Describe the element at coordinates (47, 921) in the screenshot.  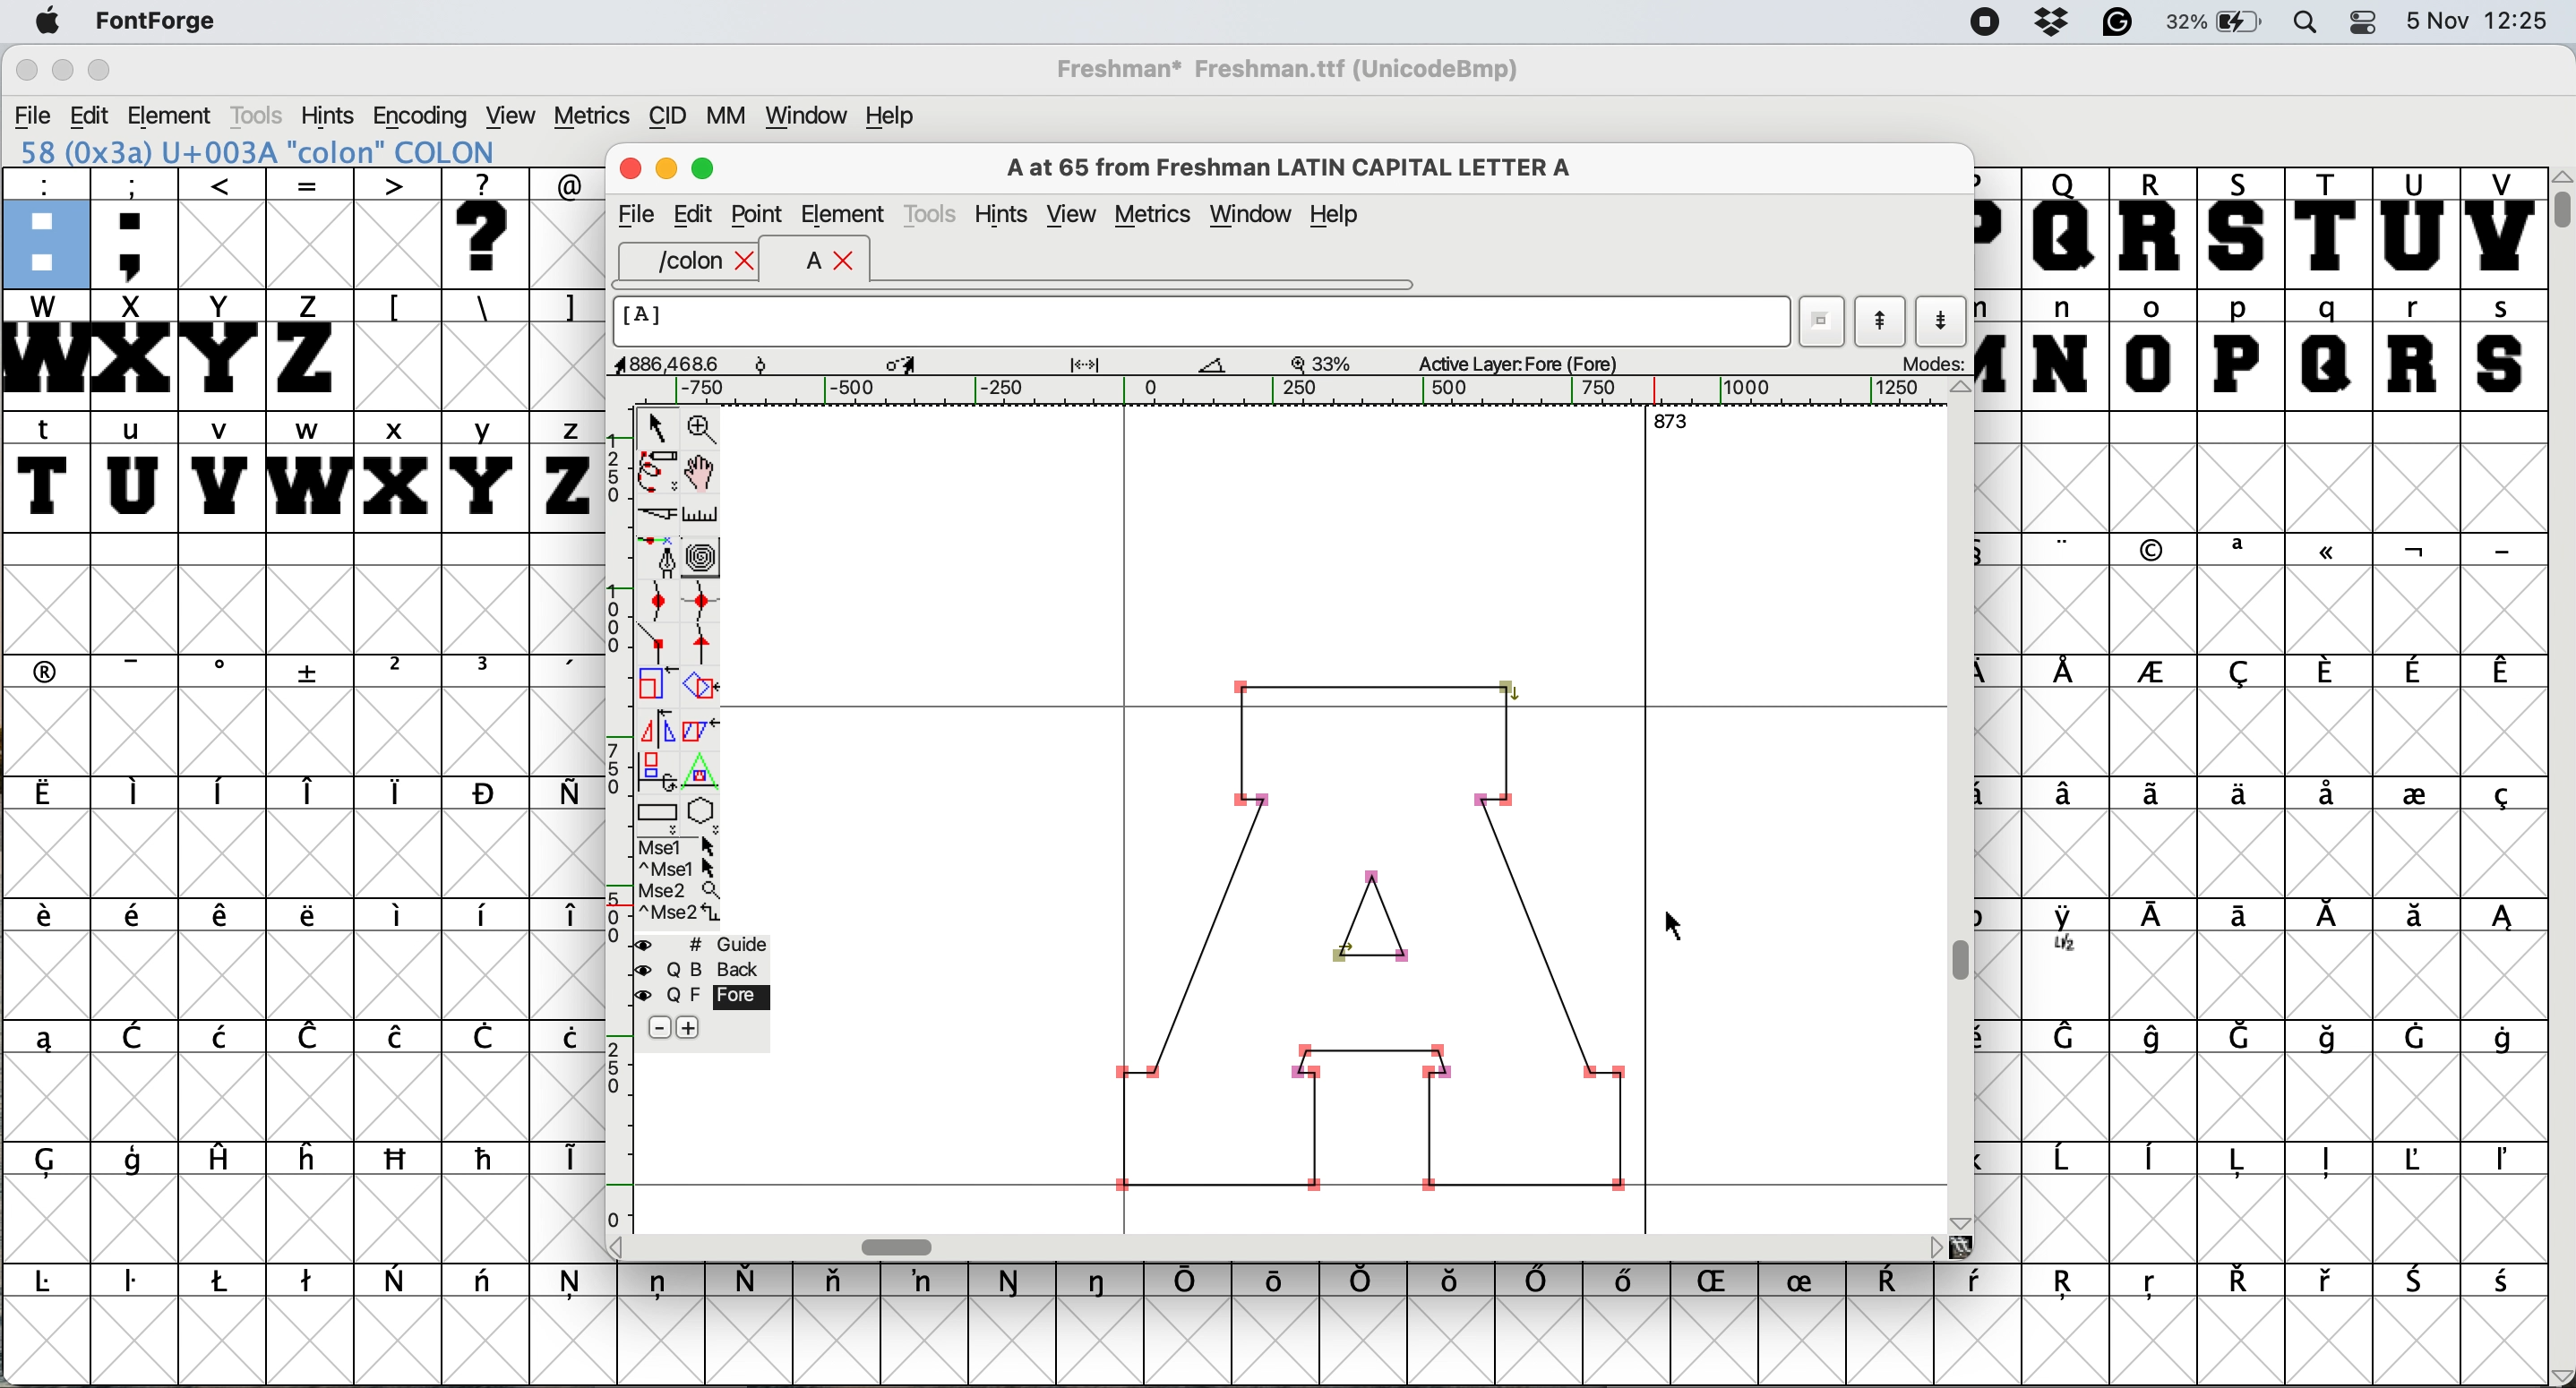
I see `symbol` at that location.